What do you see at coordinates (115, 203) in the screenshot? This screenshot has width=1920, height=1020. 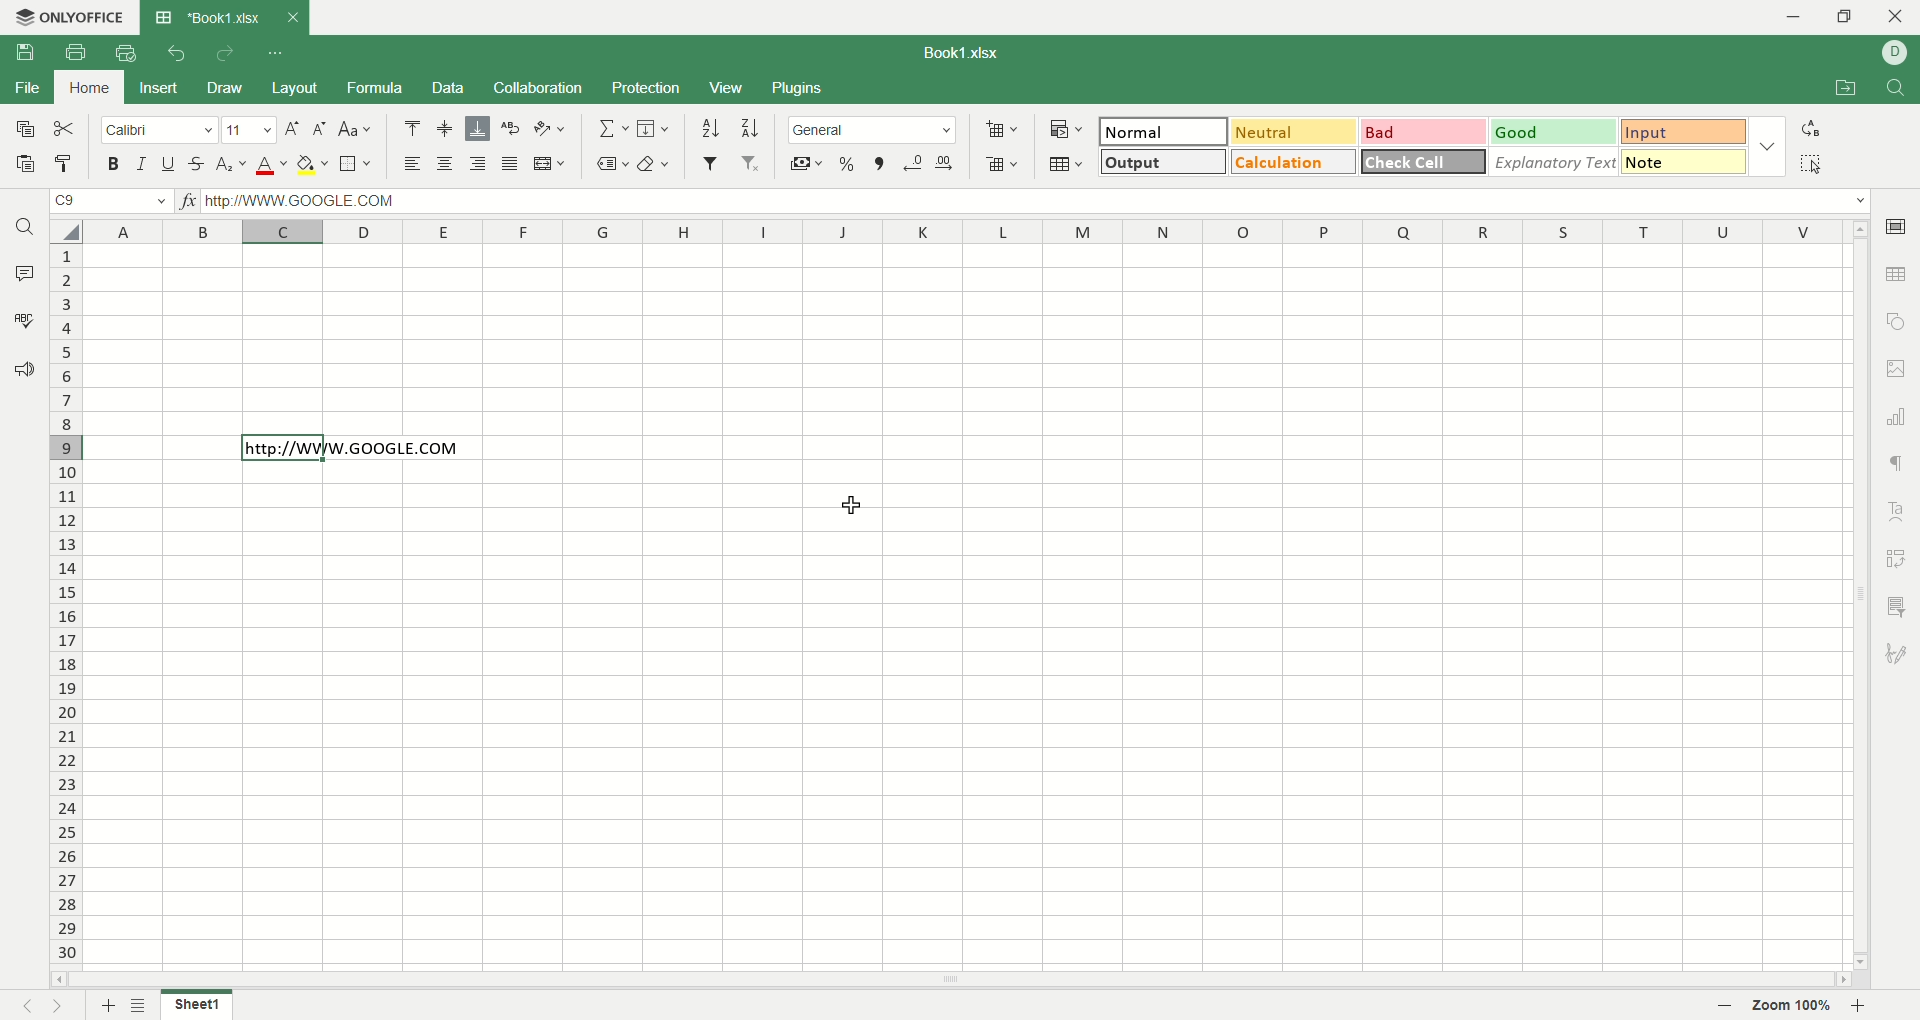 I see `cell position` at bounding box center [115, 203].